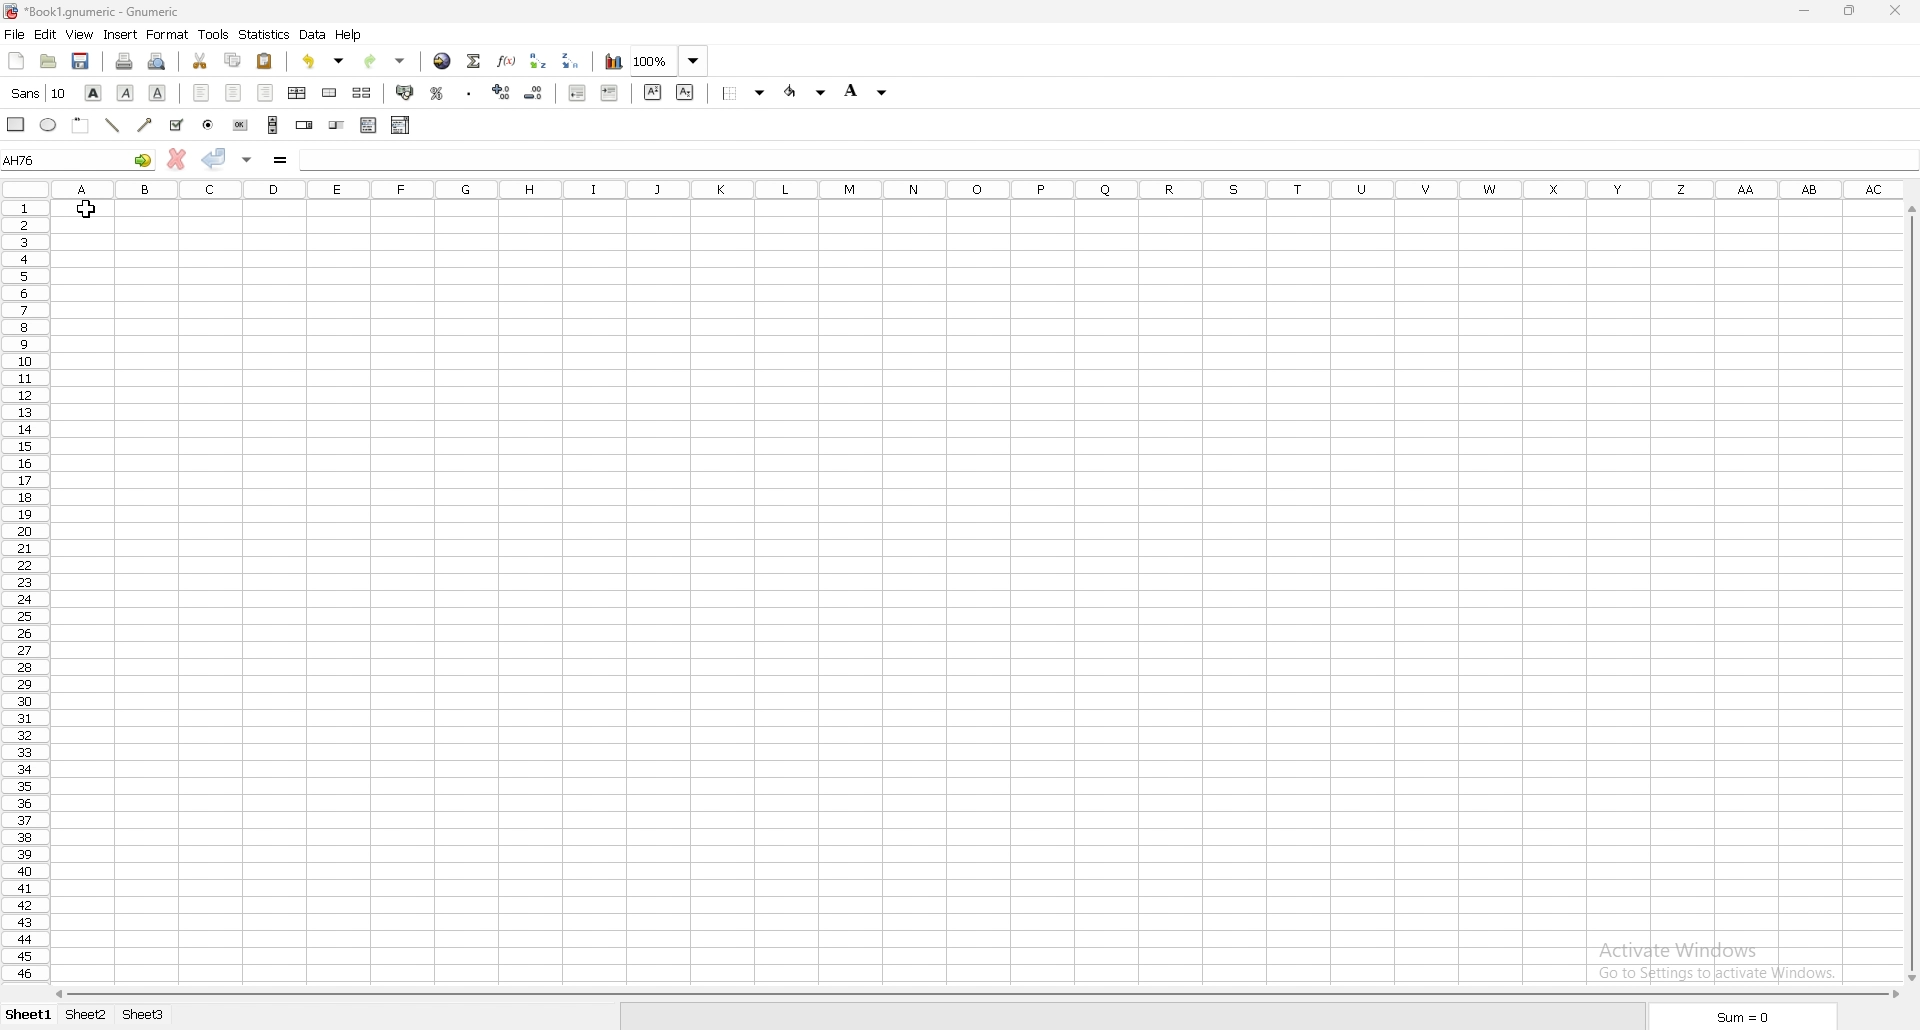 The image size is (1920, 1030). I want to click on arrowed line, so click(146, 126).